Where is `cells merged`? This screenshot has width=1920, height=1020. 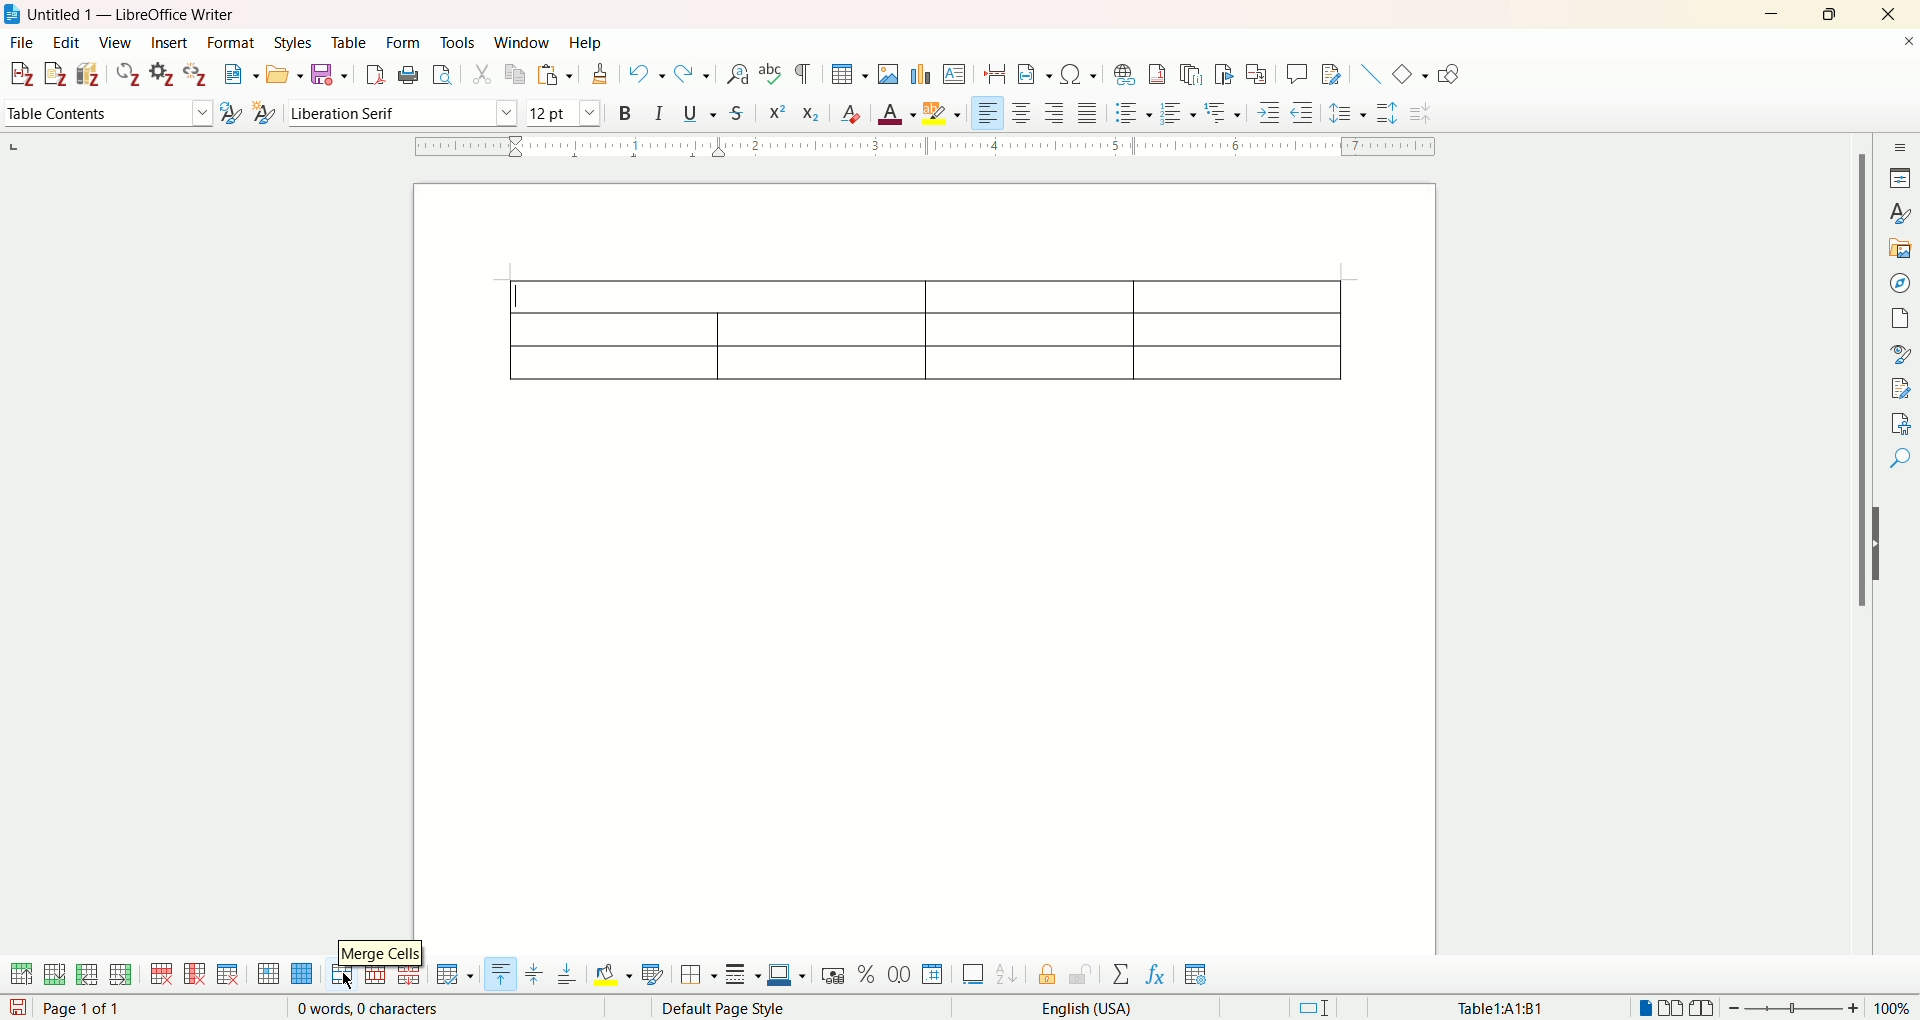
cells merged is located at coordinates (715, 297).